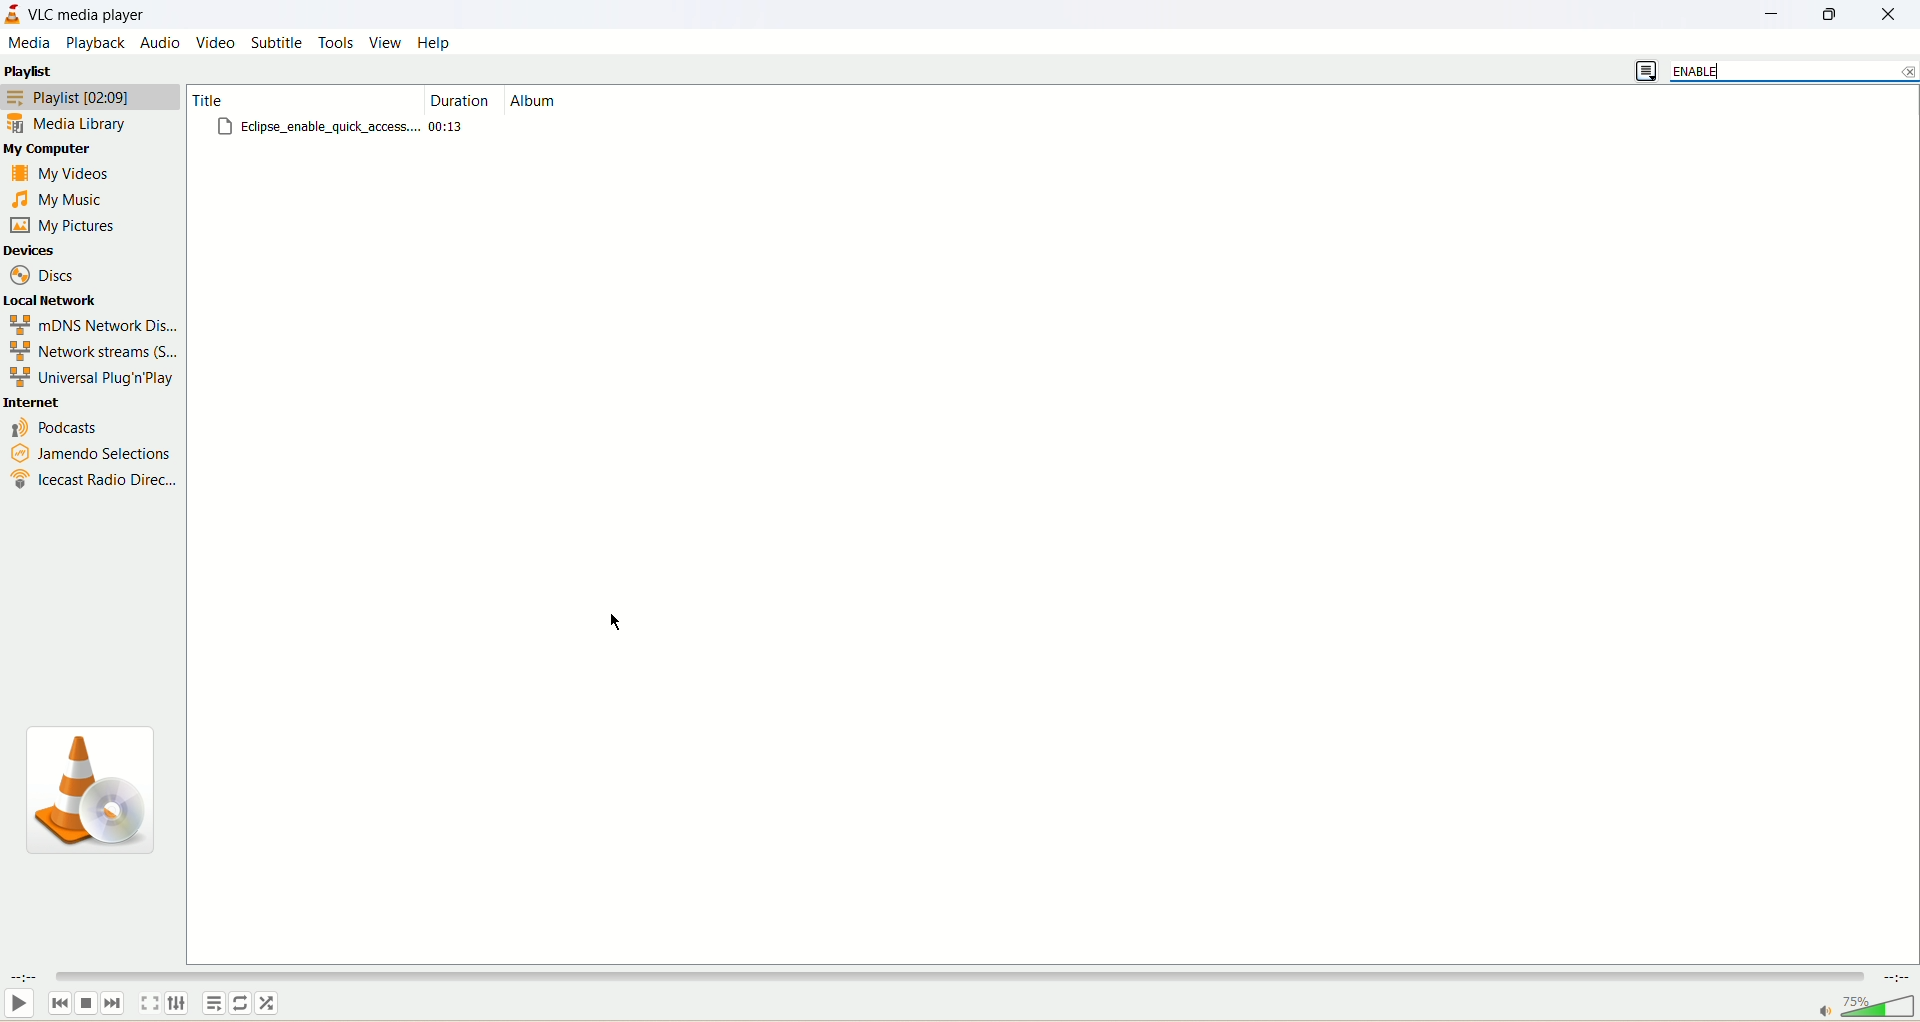 Image resolution: width=1920 pixels, height=1022 pixels. What do you see at coordinates (65, 226) in the screenshot?
I see `my pictures` at bounding box center [65, 226].